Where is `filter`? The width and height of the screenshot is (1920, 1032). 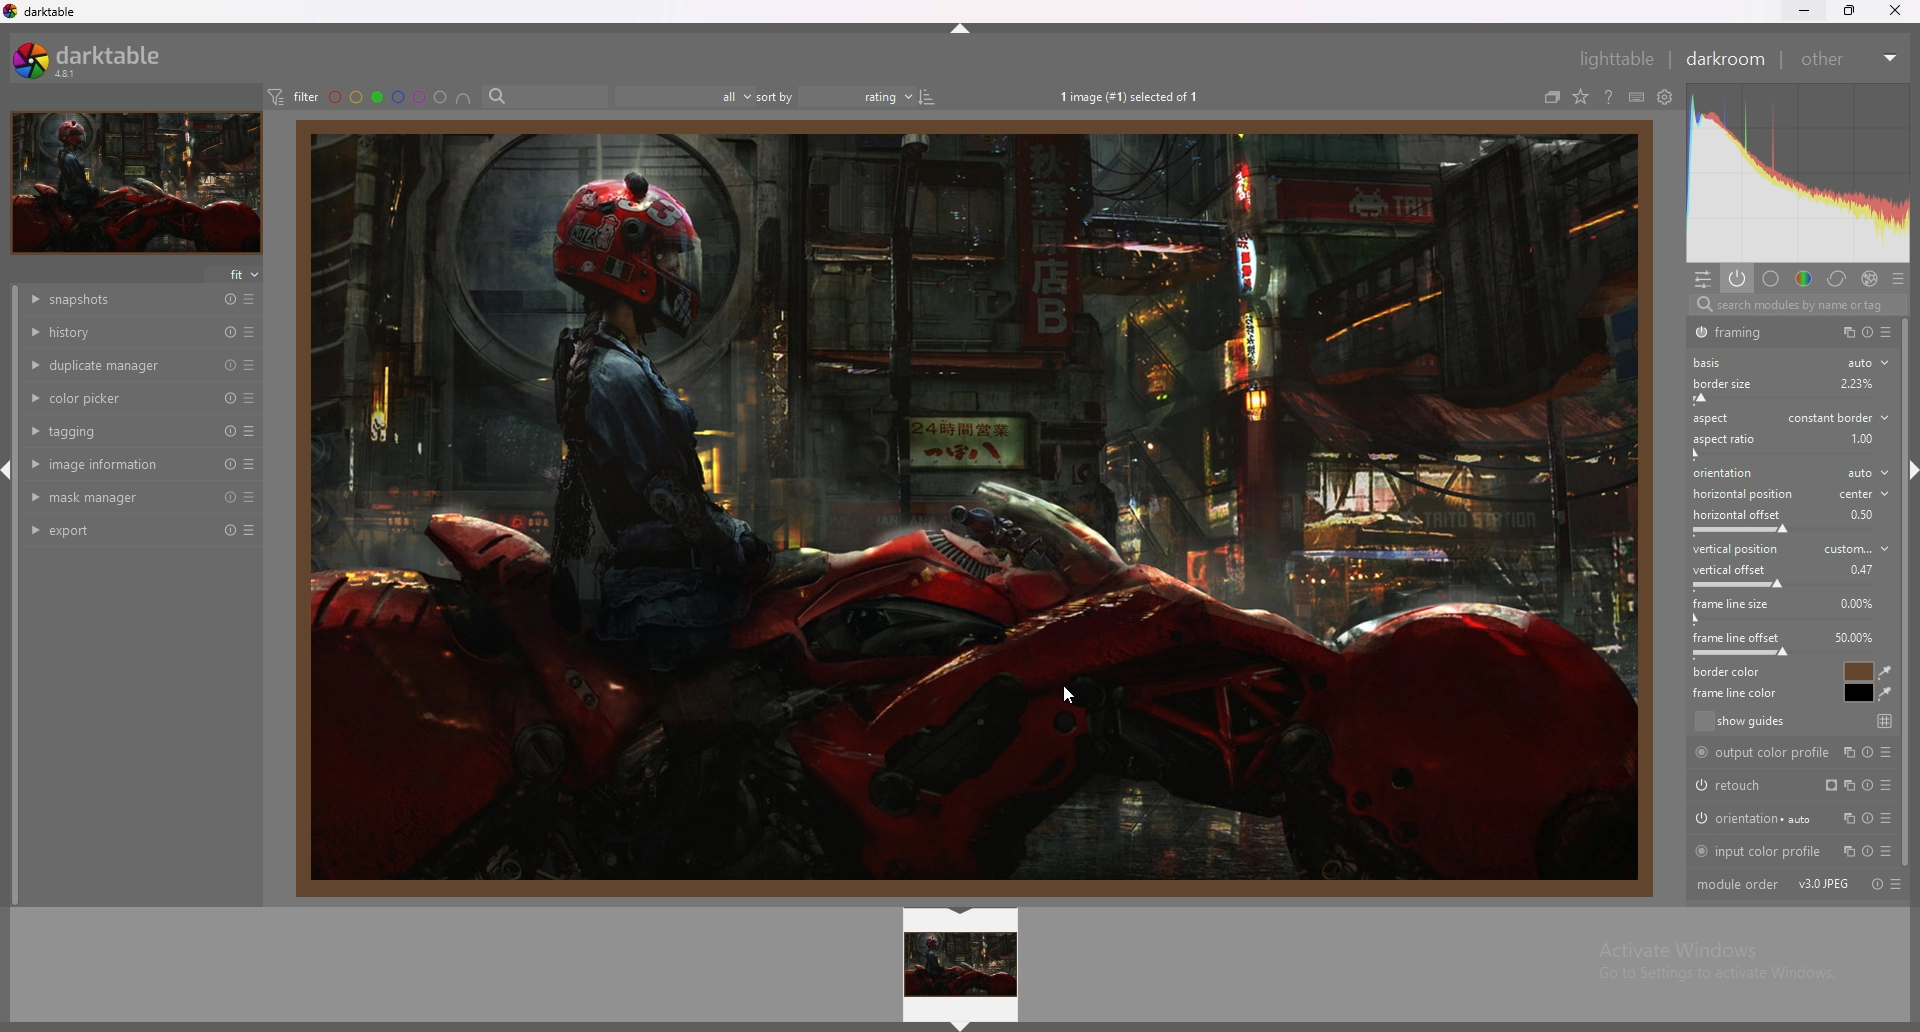 filter is located at coordinates (292, 96).